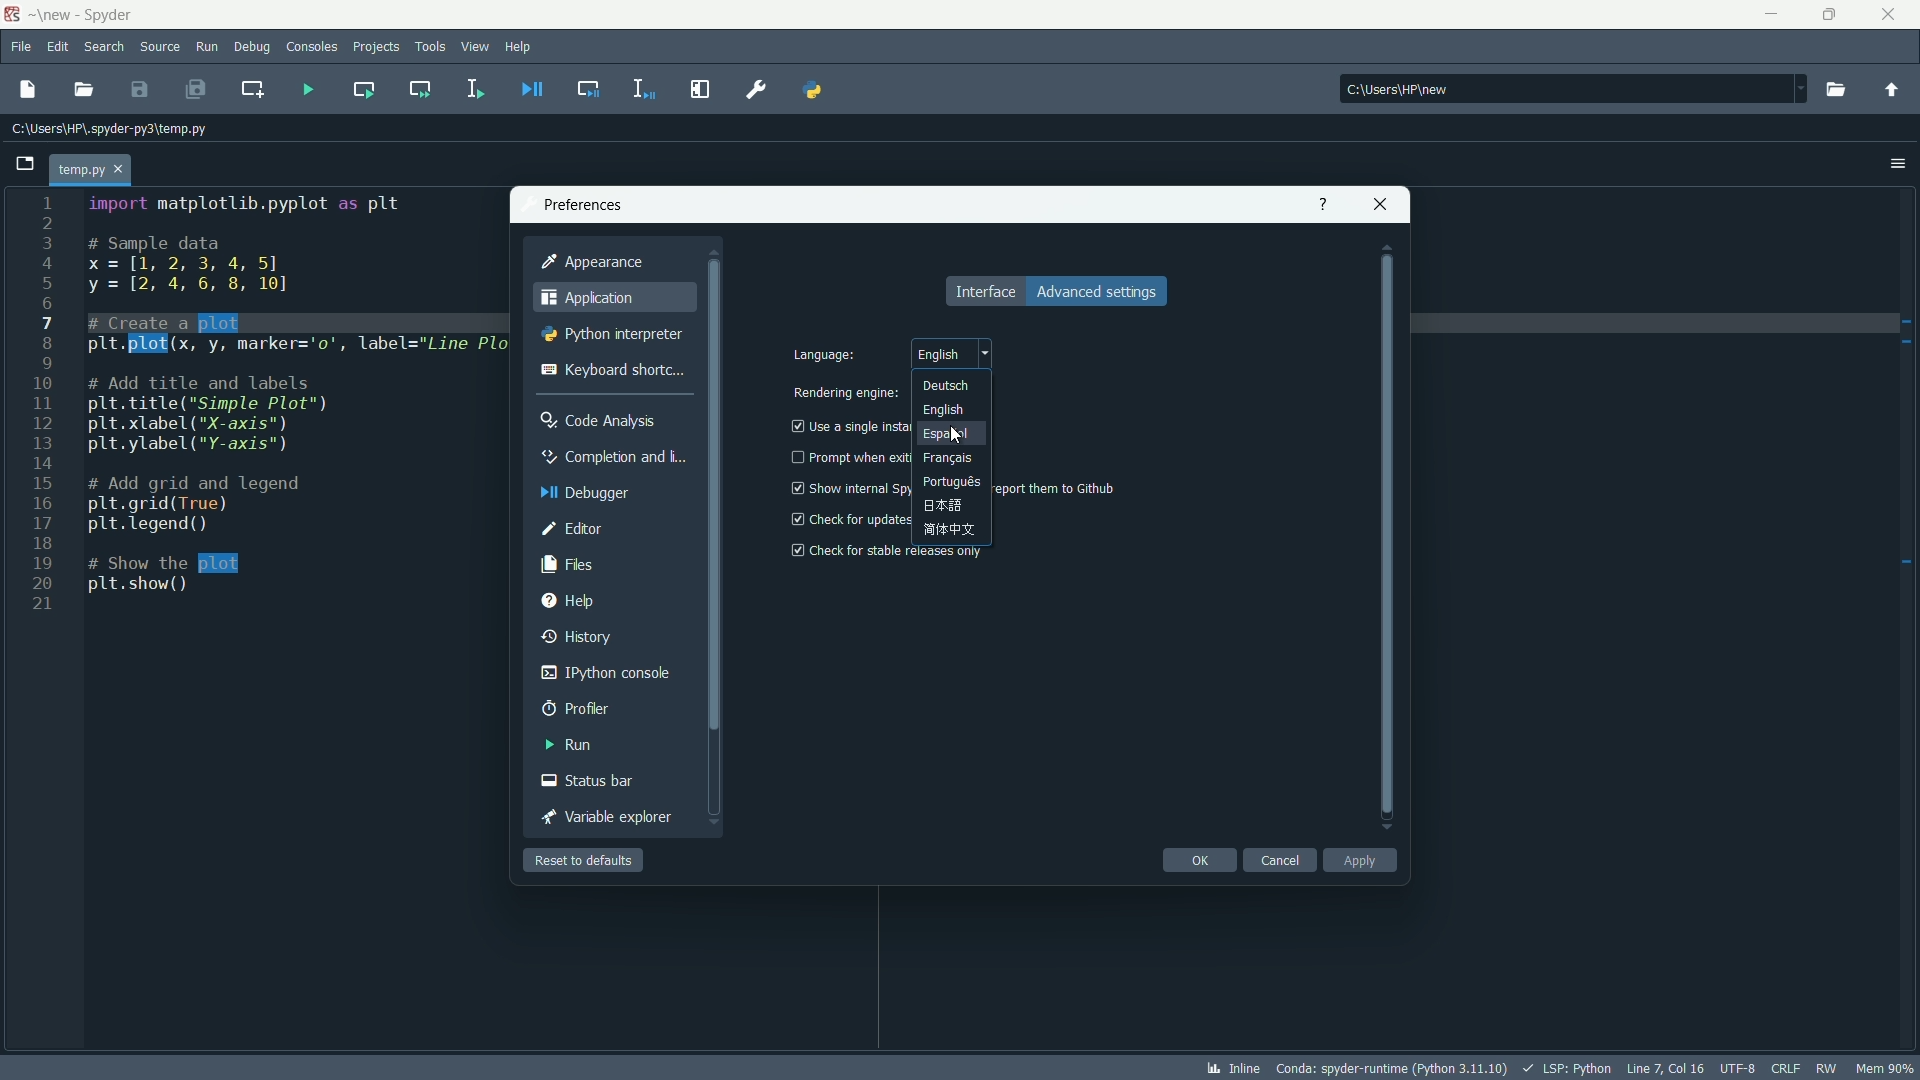  I want to click on run, so click(567, 744).